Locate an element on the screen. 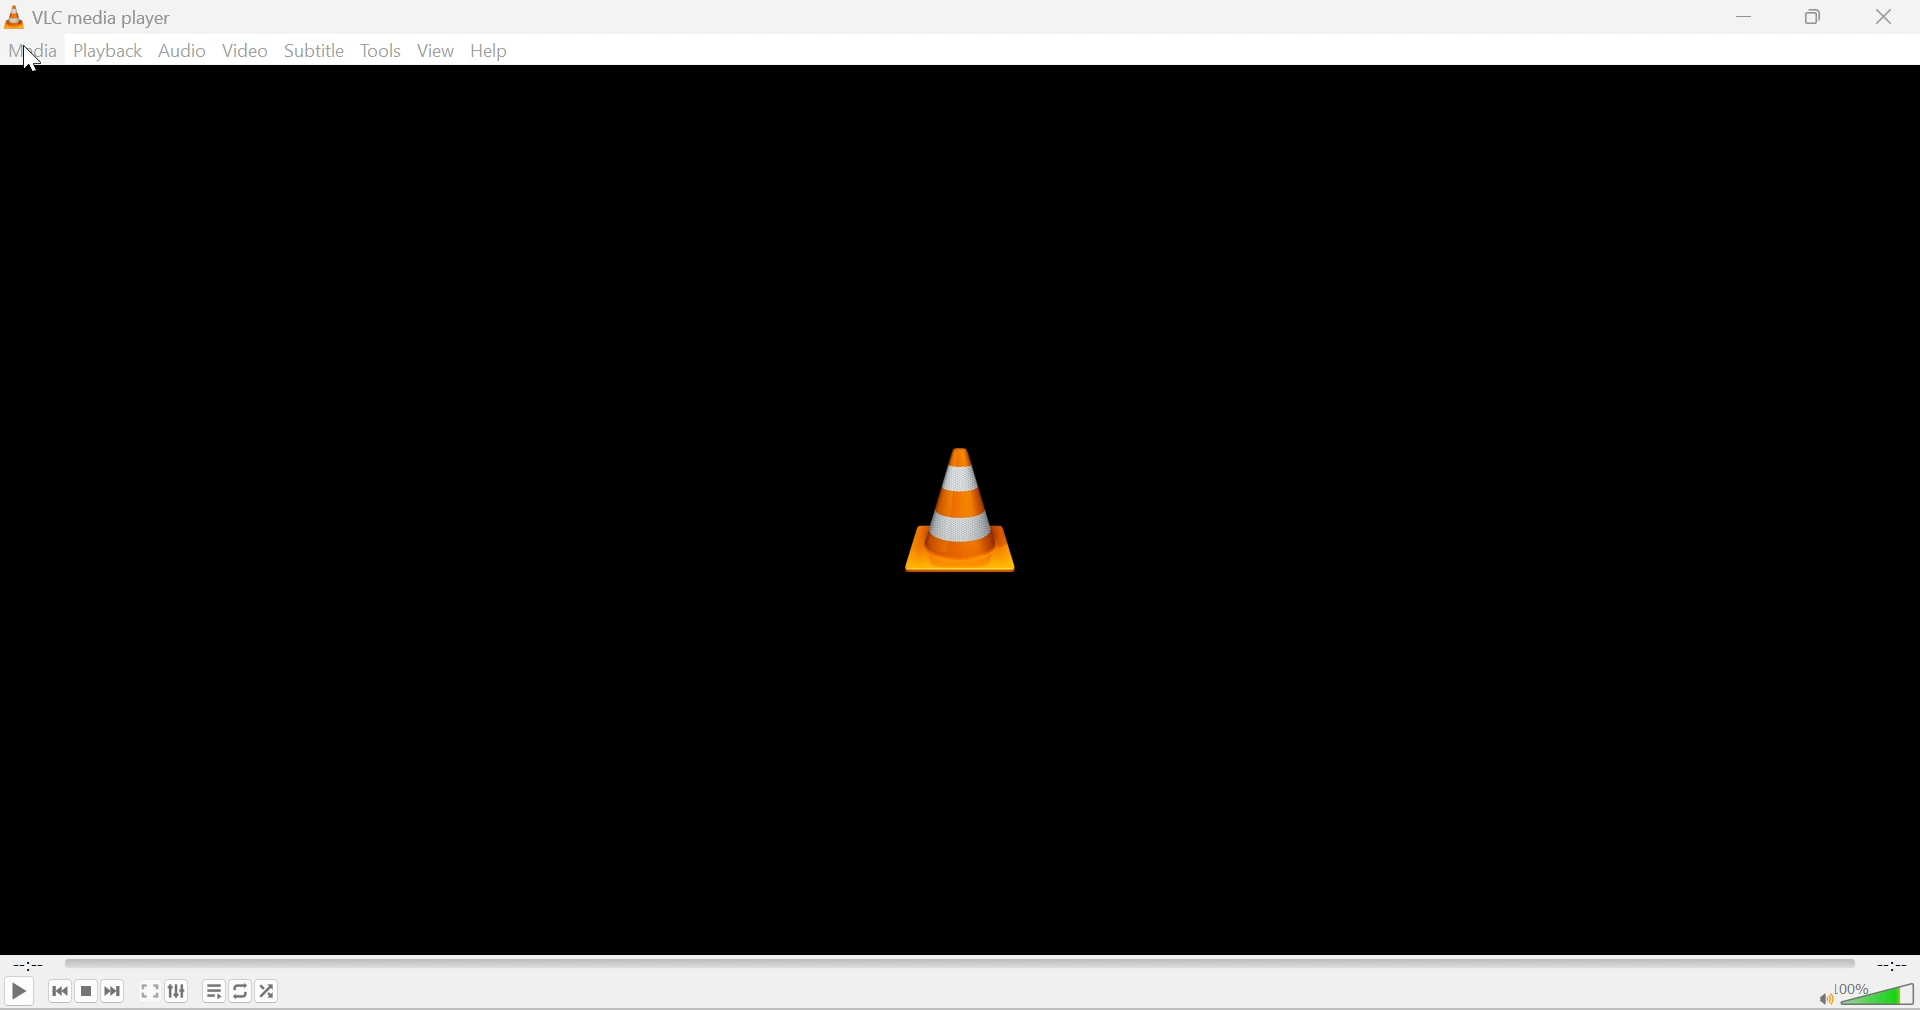 This screenshot has height=1010, width=1920. Click to toggle between loop all, loop one and no loop is located at coordinates (241, 990).